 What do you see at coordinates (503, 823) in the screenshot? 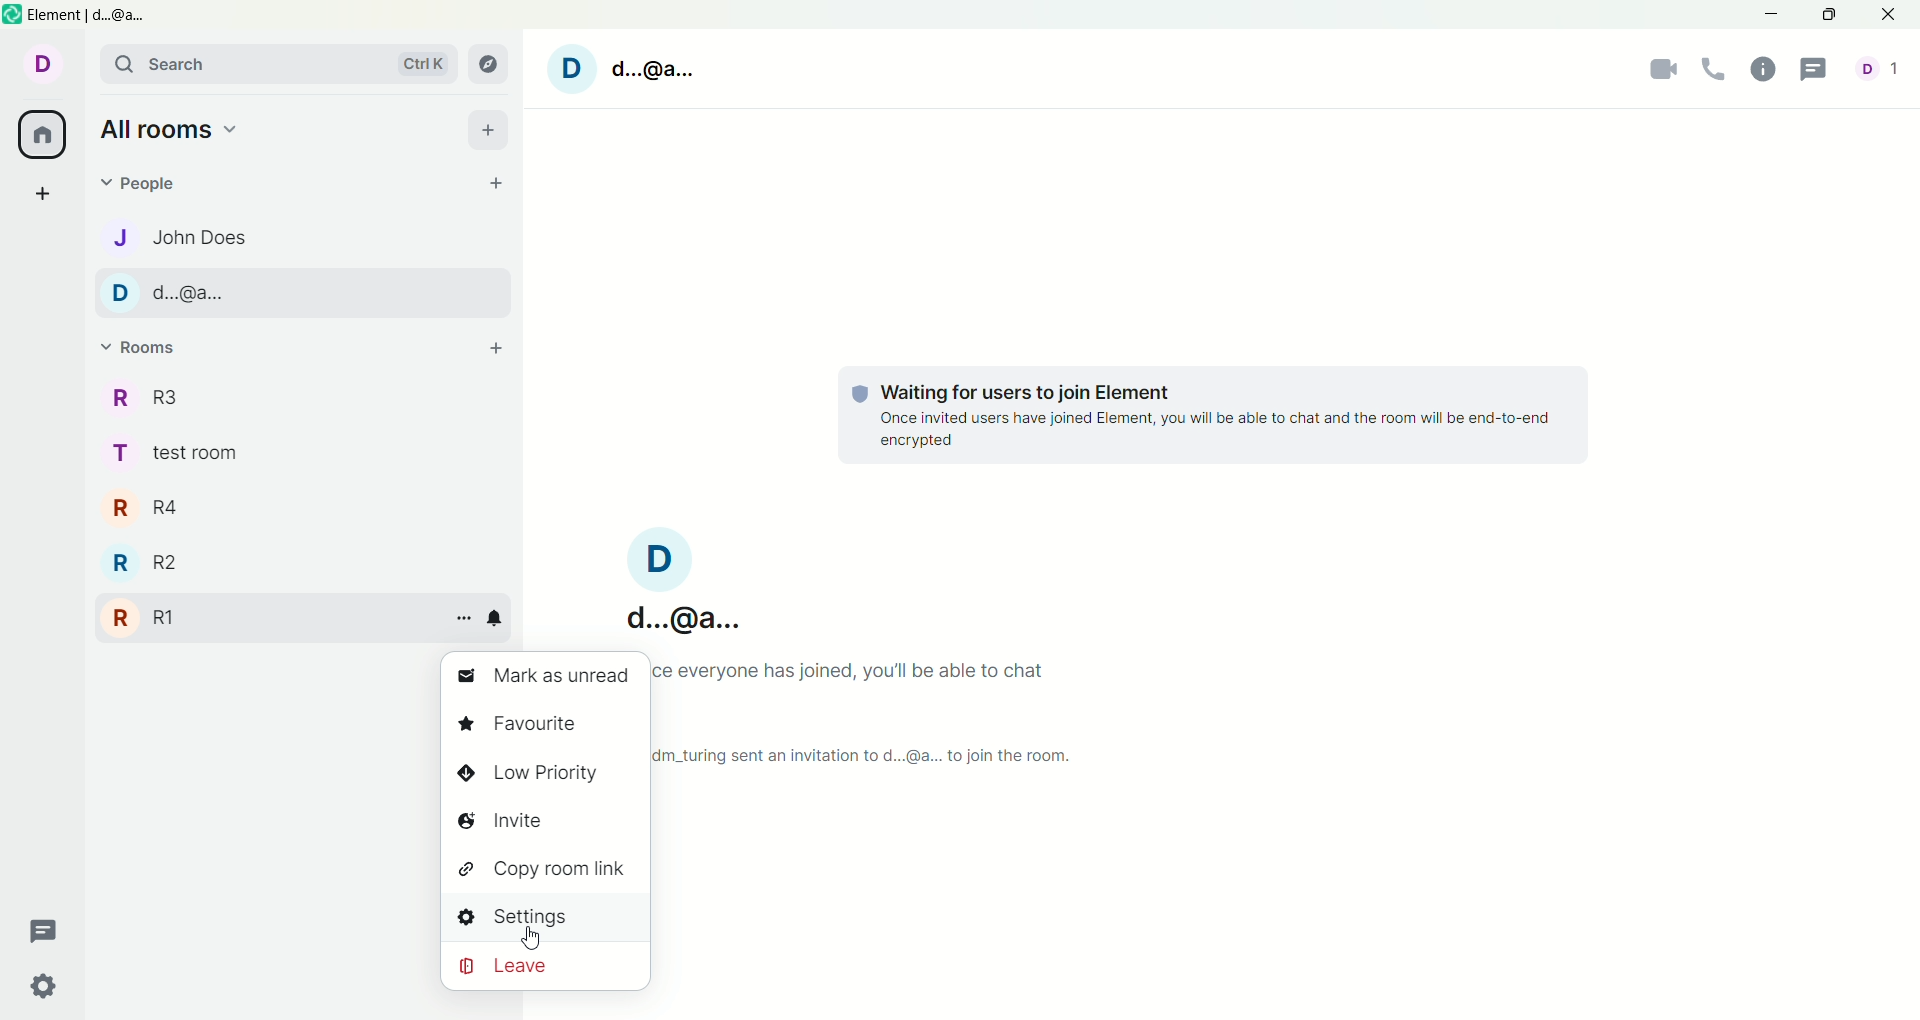
I see `invite` at bounding box center [503, 823].